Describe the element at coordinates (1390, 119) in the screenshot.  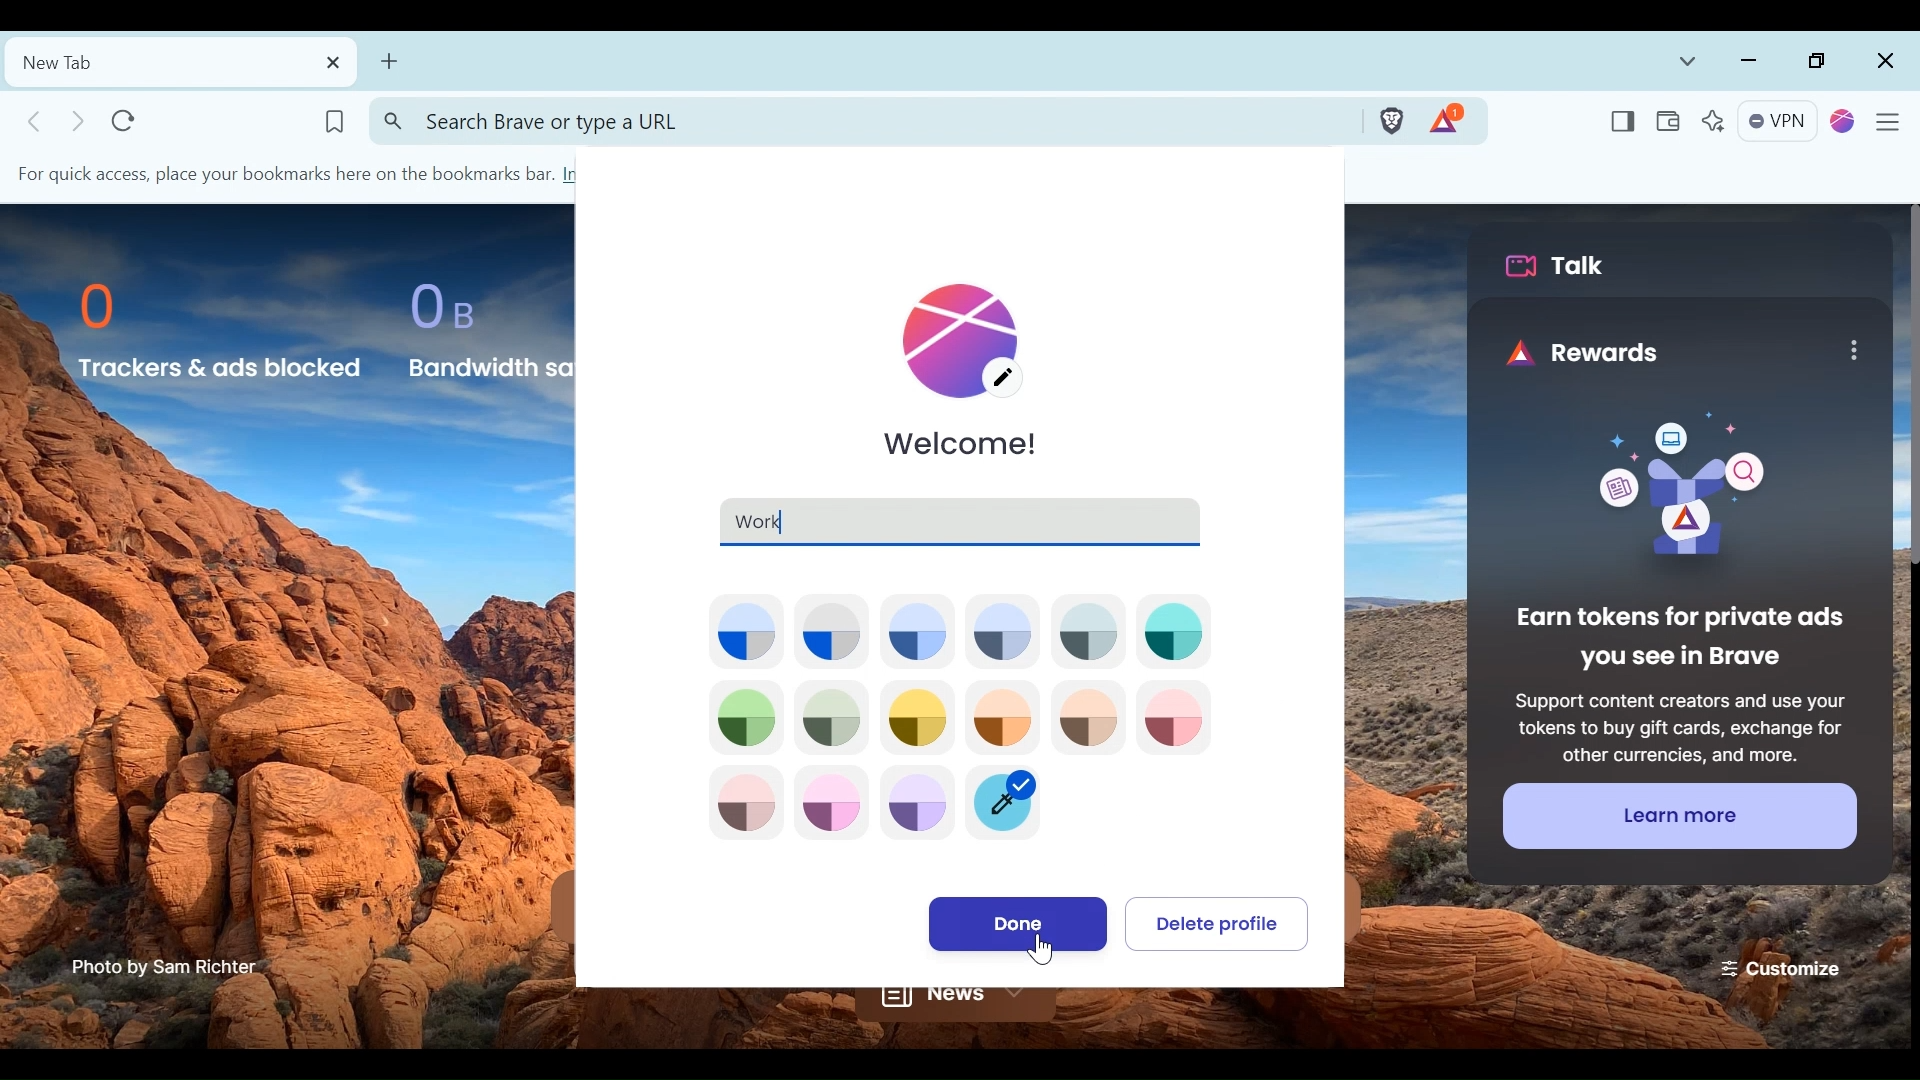
I see `Brave Shield` at that location.